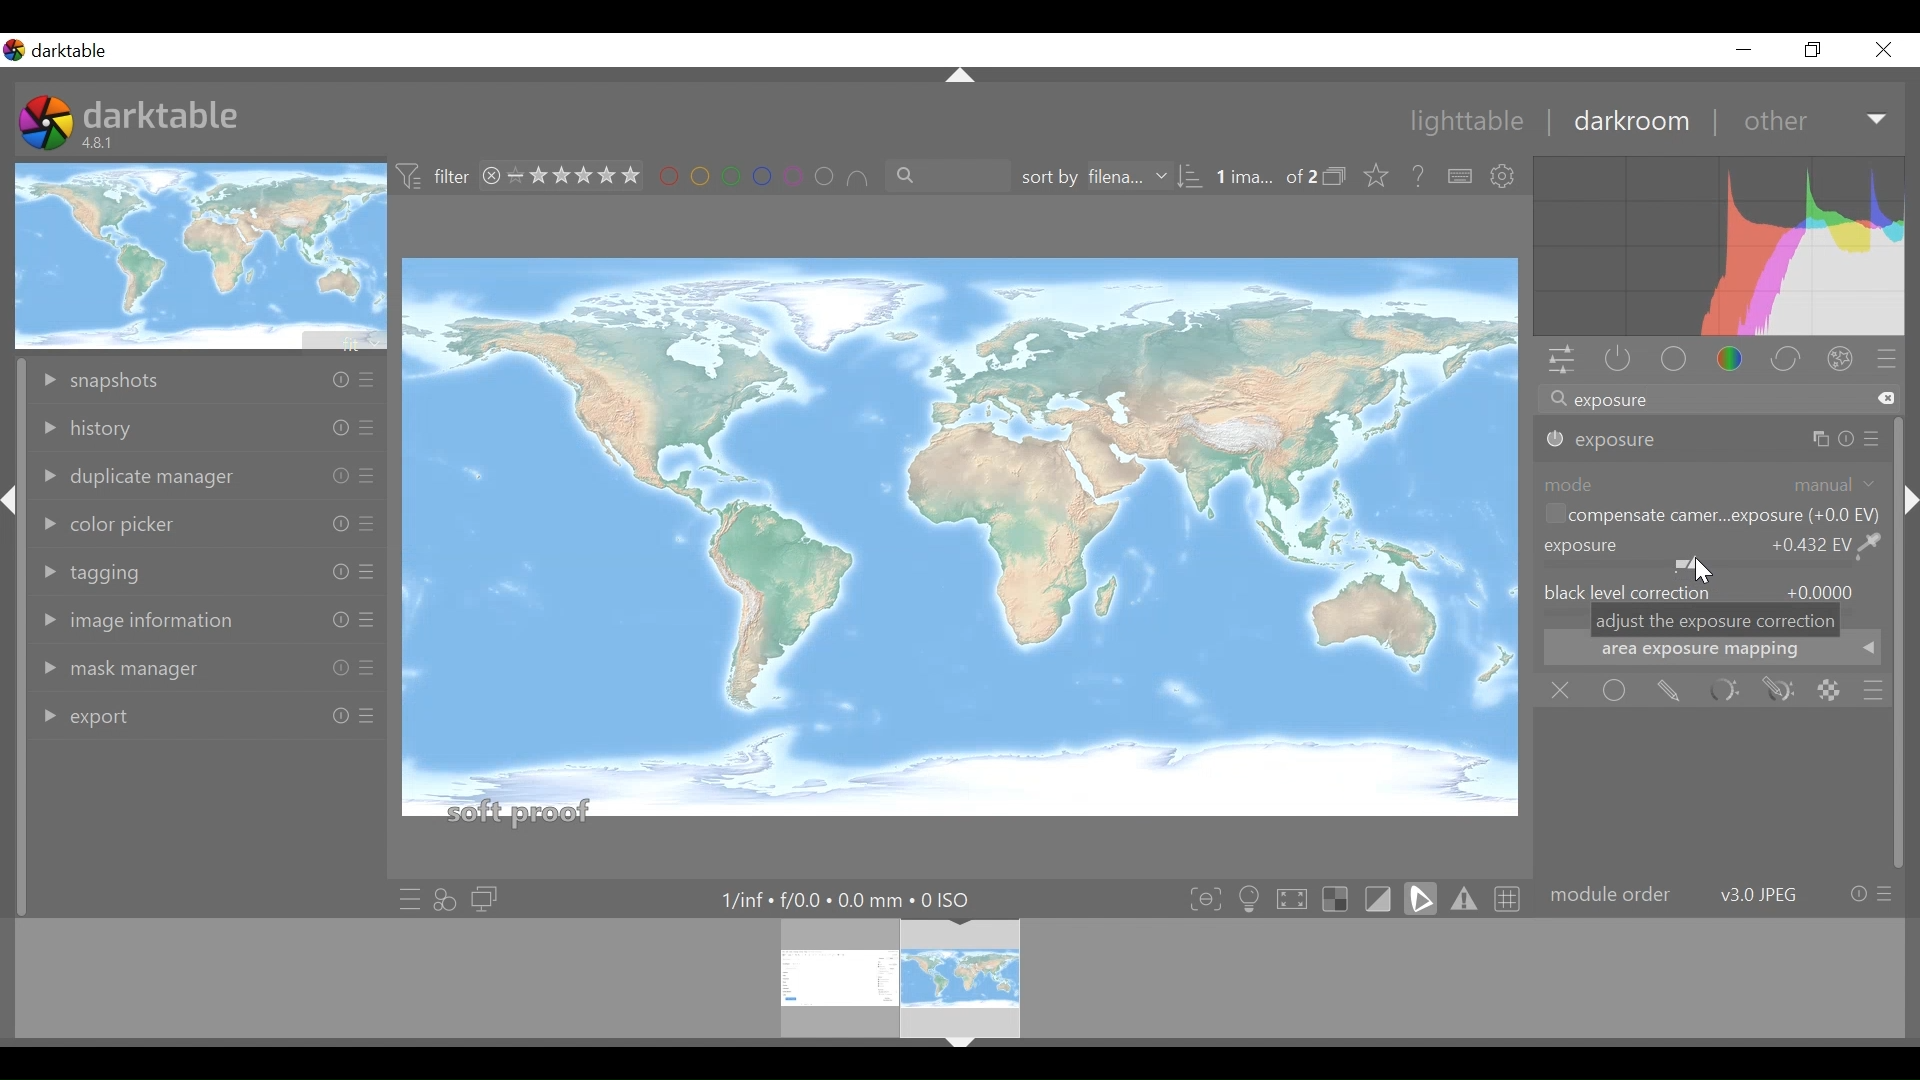 The width and height of the screenshot is (1920, 1080). Describe the element at coordinates (1265, 178) in the screenshot. I see `image selected out of` at that location.